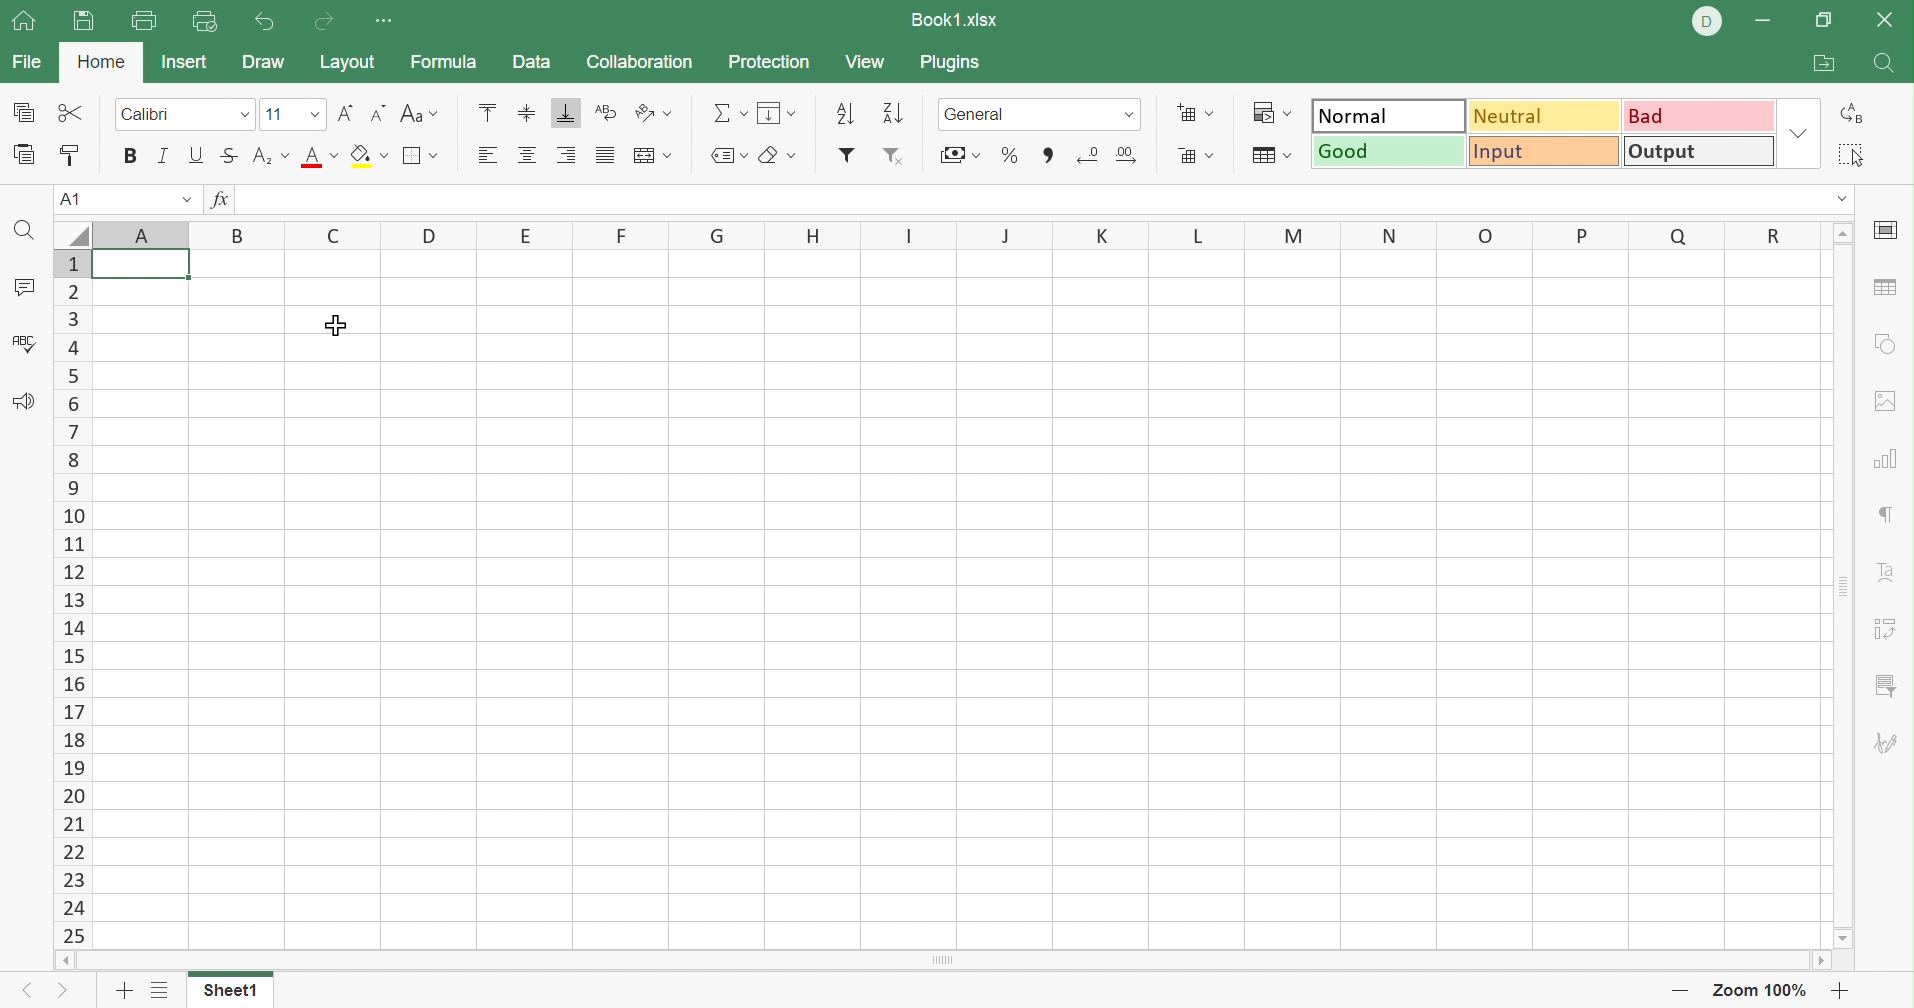  What do you see at coordinates (654, 157) in the screenshot?
I see `Merge and center` at bounding box center [654, 157].